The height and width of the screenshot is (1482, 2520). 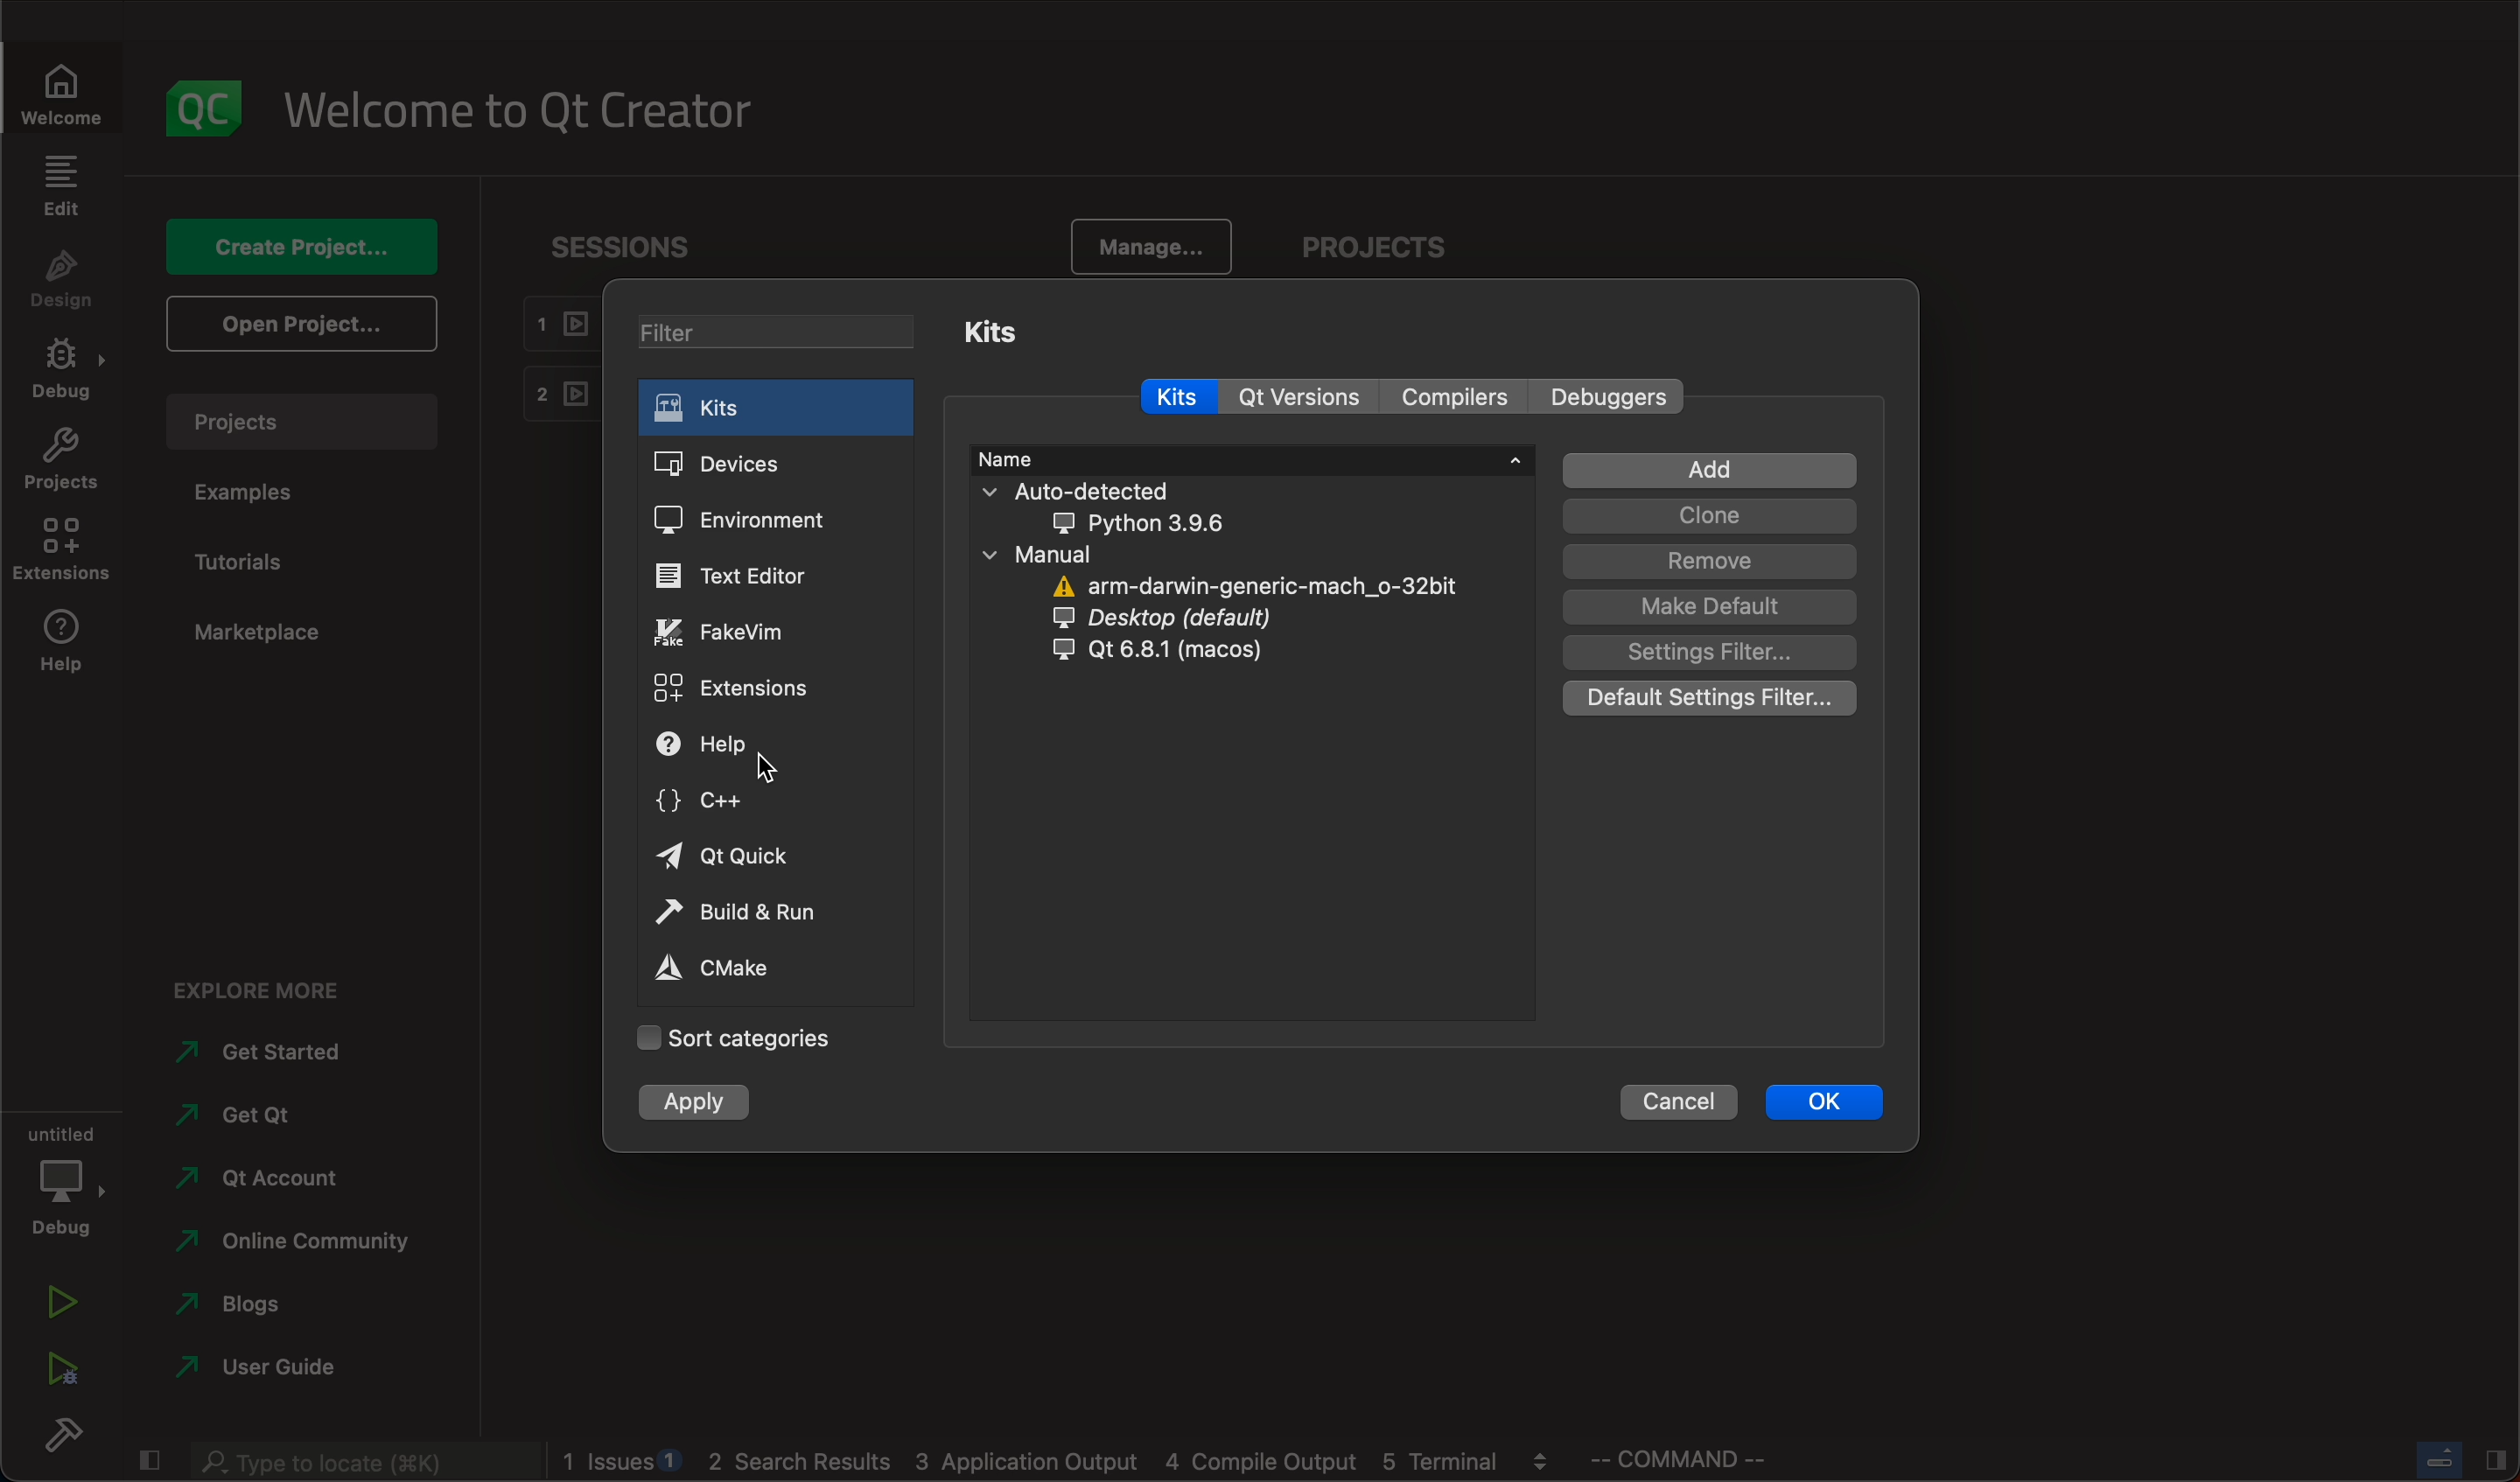 I want to click on blogs, so click(x=259, y=1309).